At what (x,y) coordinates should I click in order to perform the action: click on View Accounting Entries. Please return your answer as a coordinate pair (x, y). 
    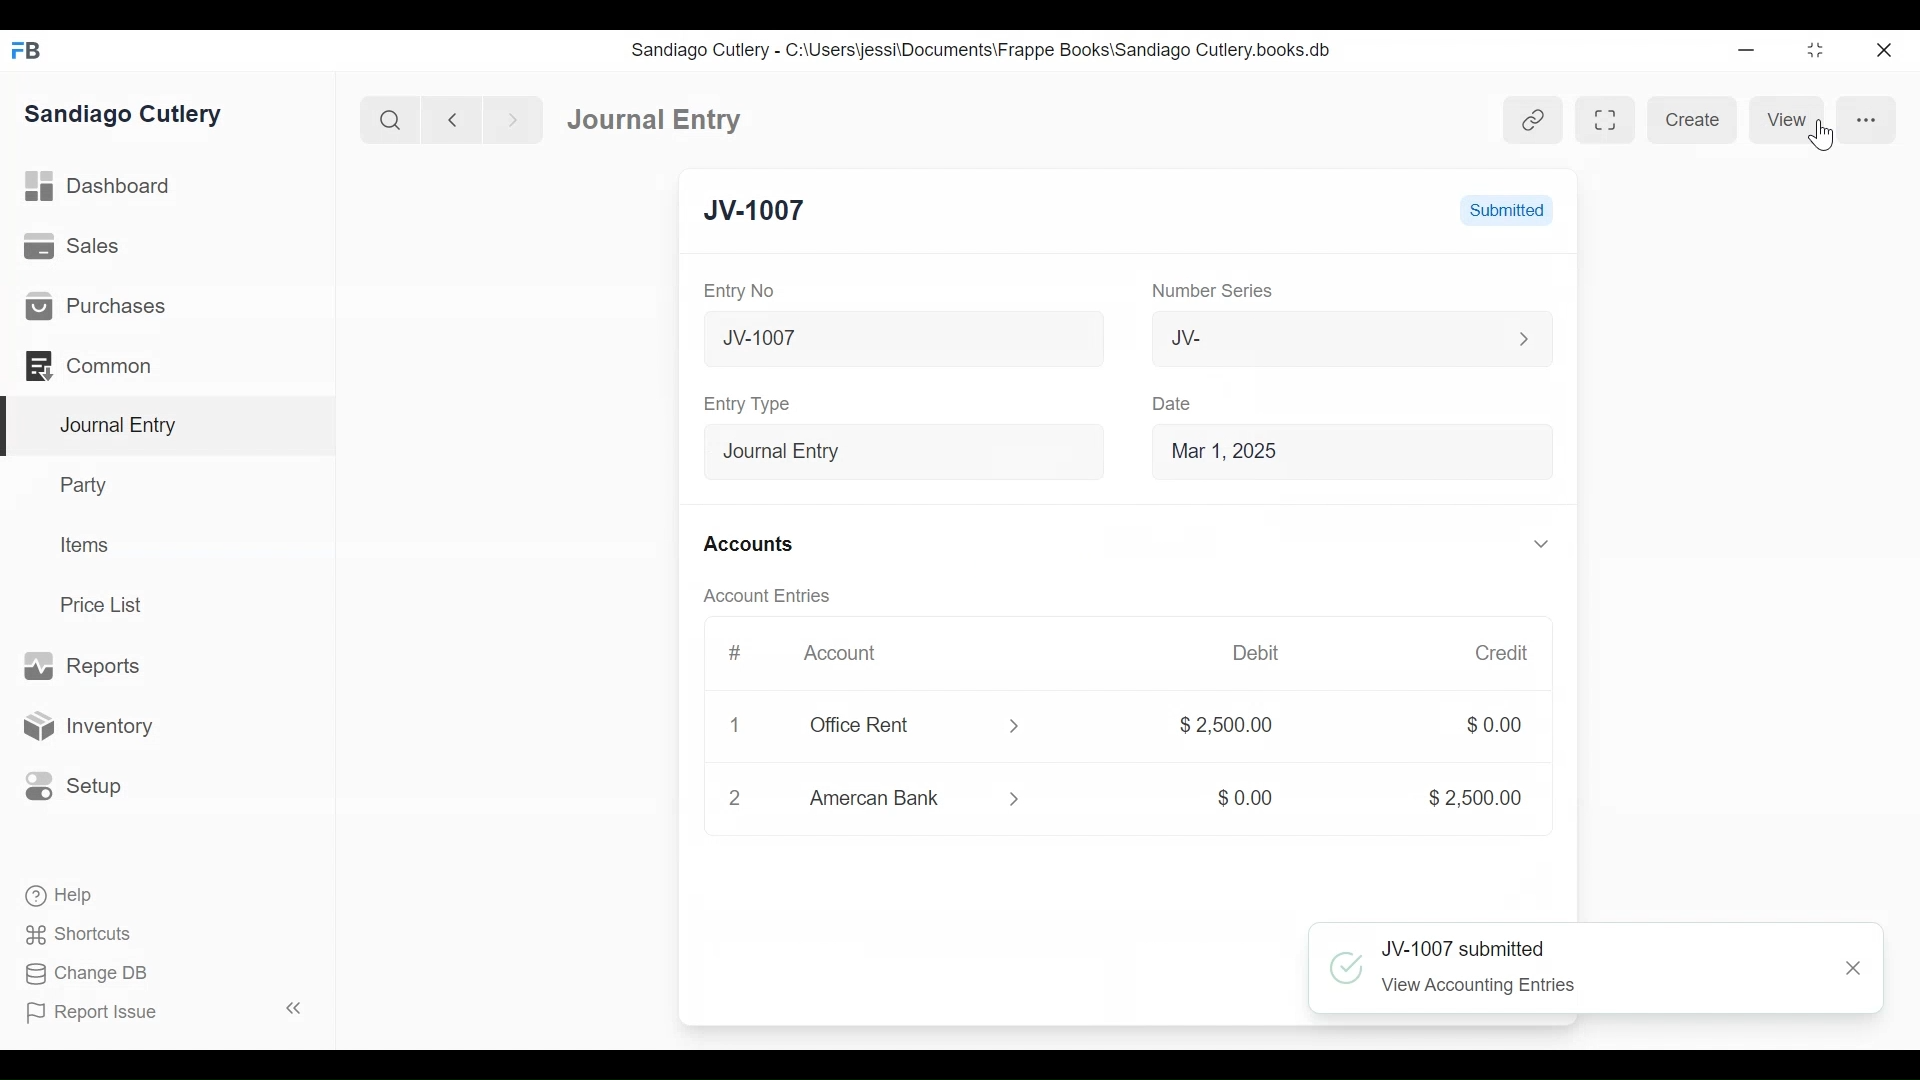
    Looking at the image, I should click on (1485, 988).